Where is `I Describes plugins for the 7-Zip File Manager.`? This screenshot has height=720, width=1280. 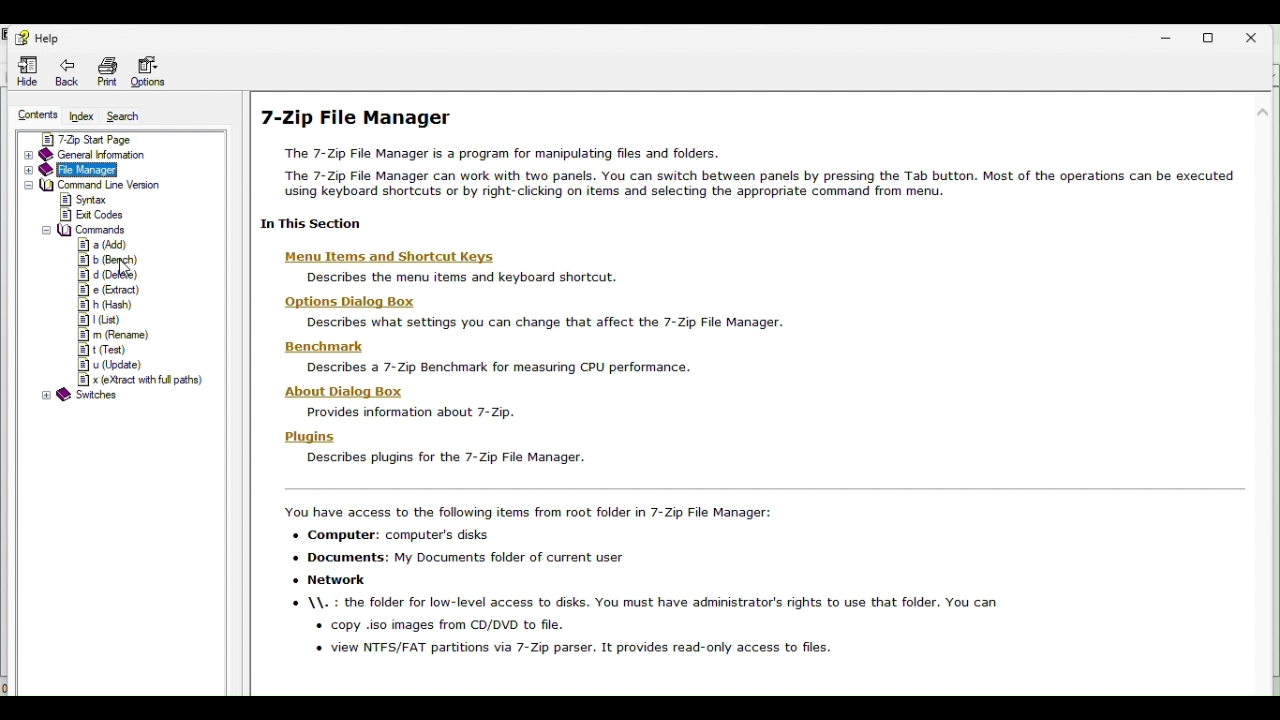 I Describes plugins for the 7-Zip File Manager. is located at coordinates (448, 460).